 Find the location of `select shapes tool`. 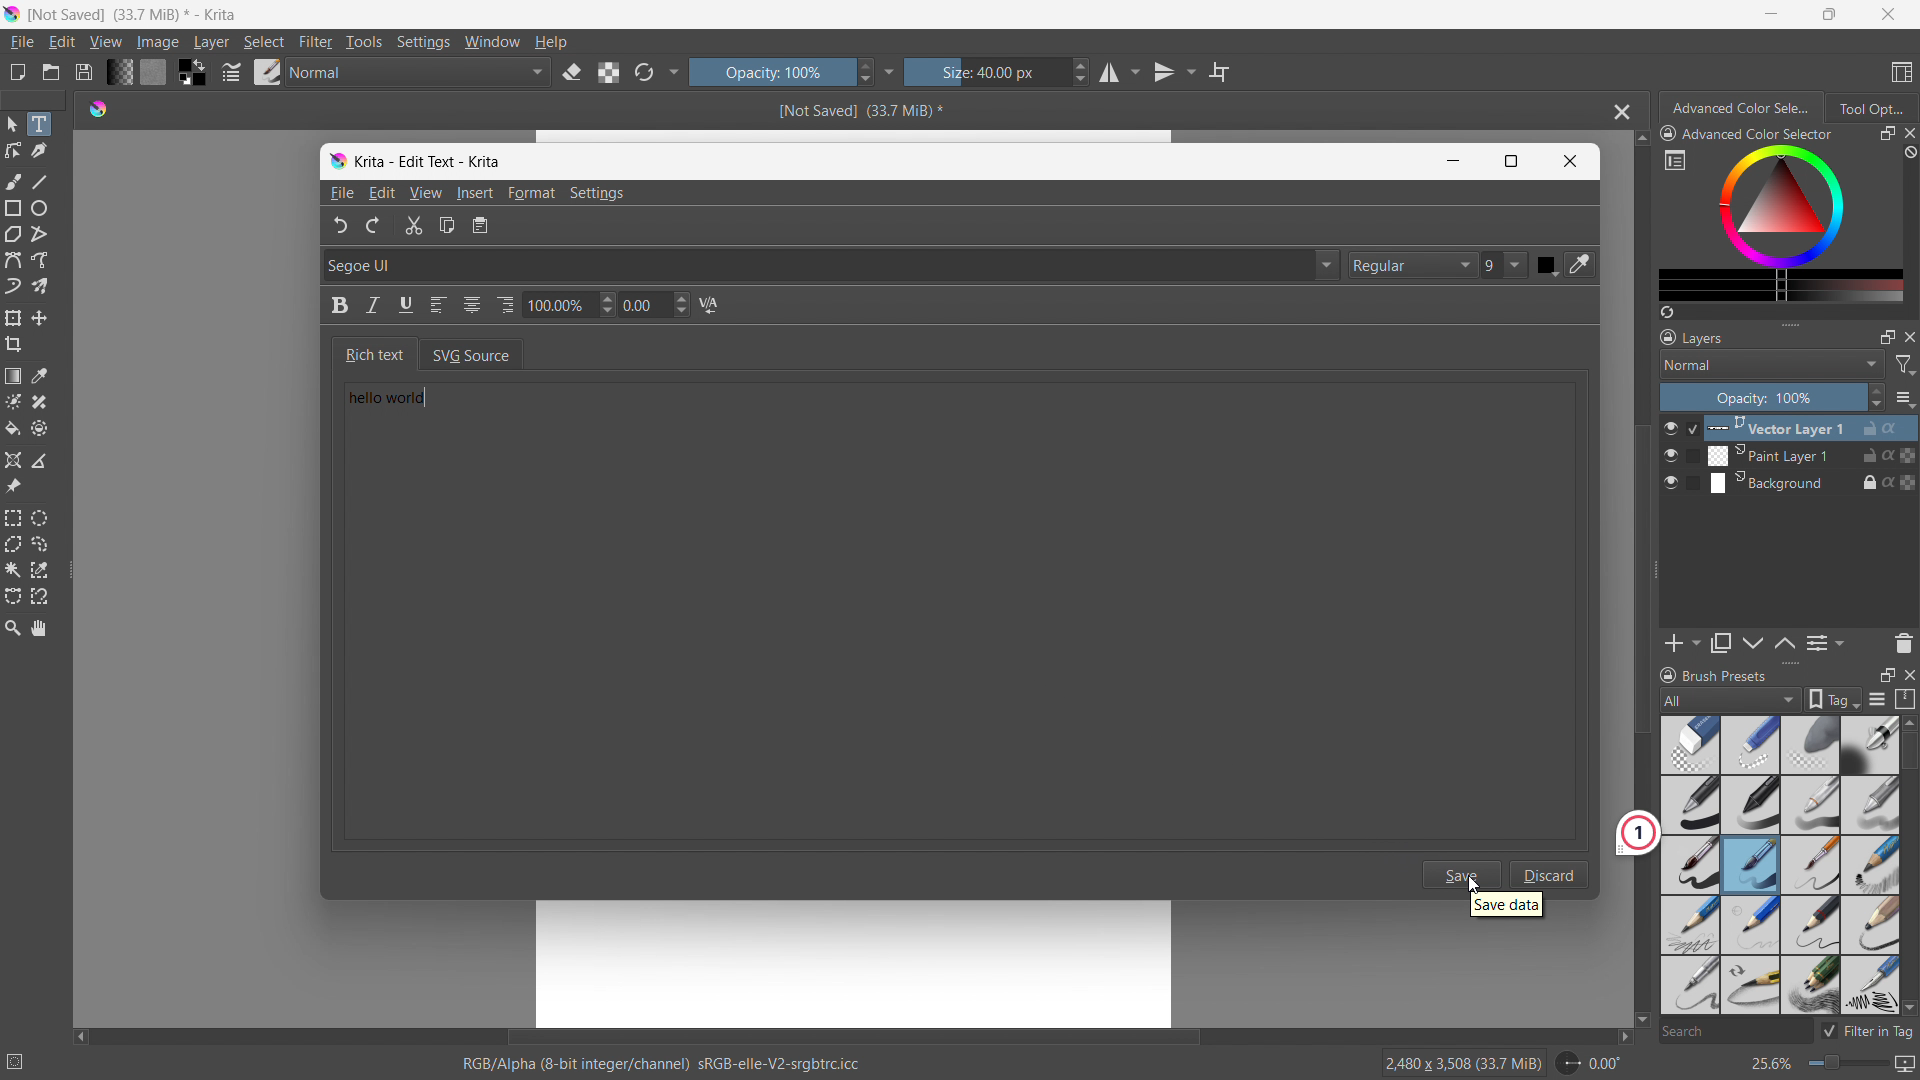

select shapes tool is located at coordinates (11, 124).